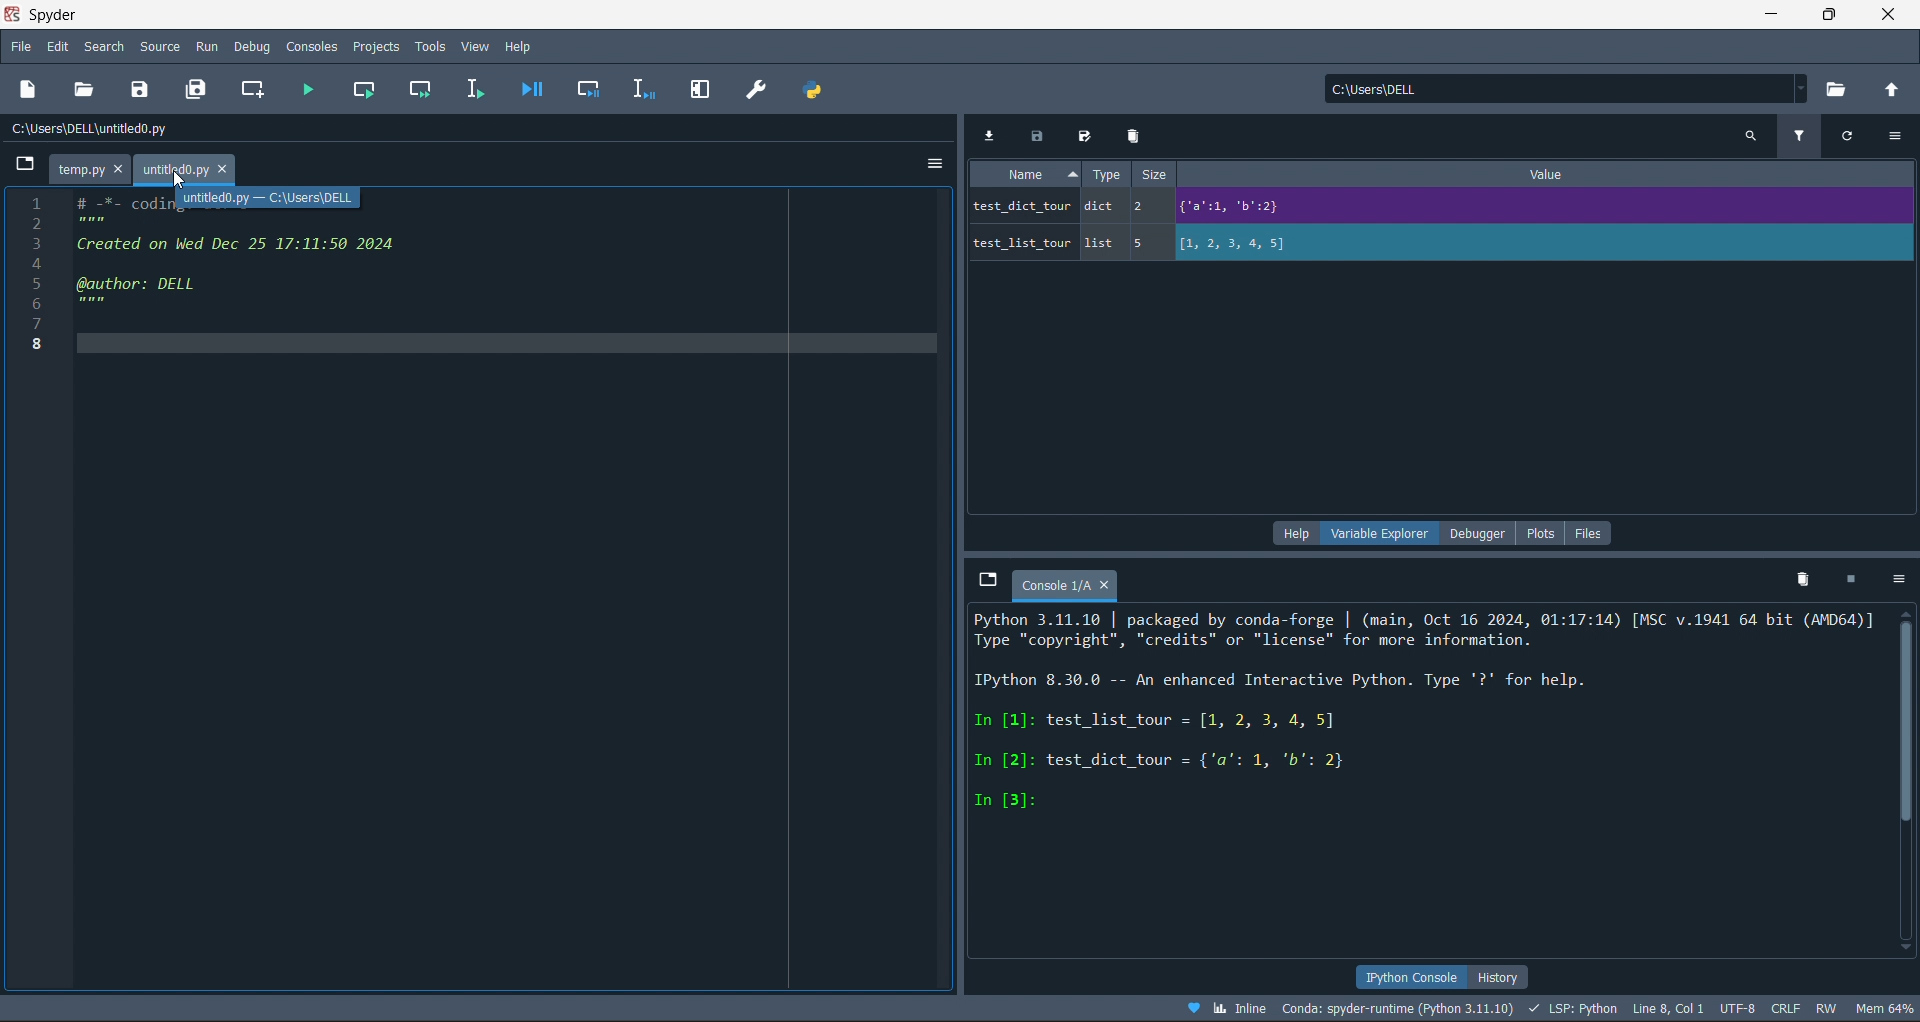 The image size is (1920, 1022). Describe the element at coordinates (1908, 773) in the screenshot. I see `scroll bar` at that location.